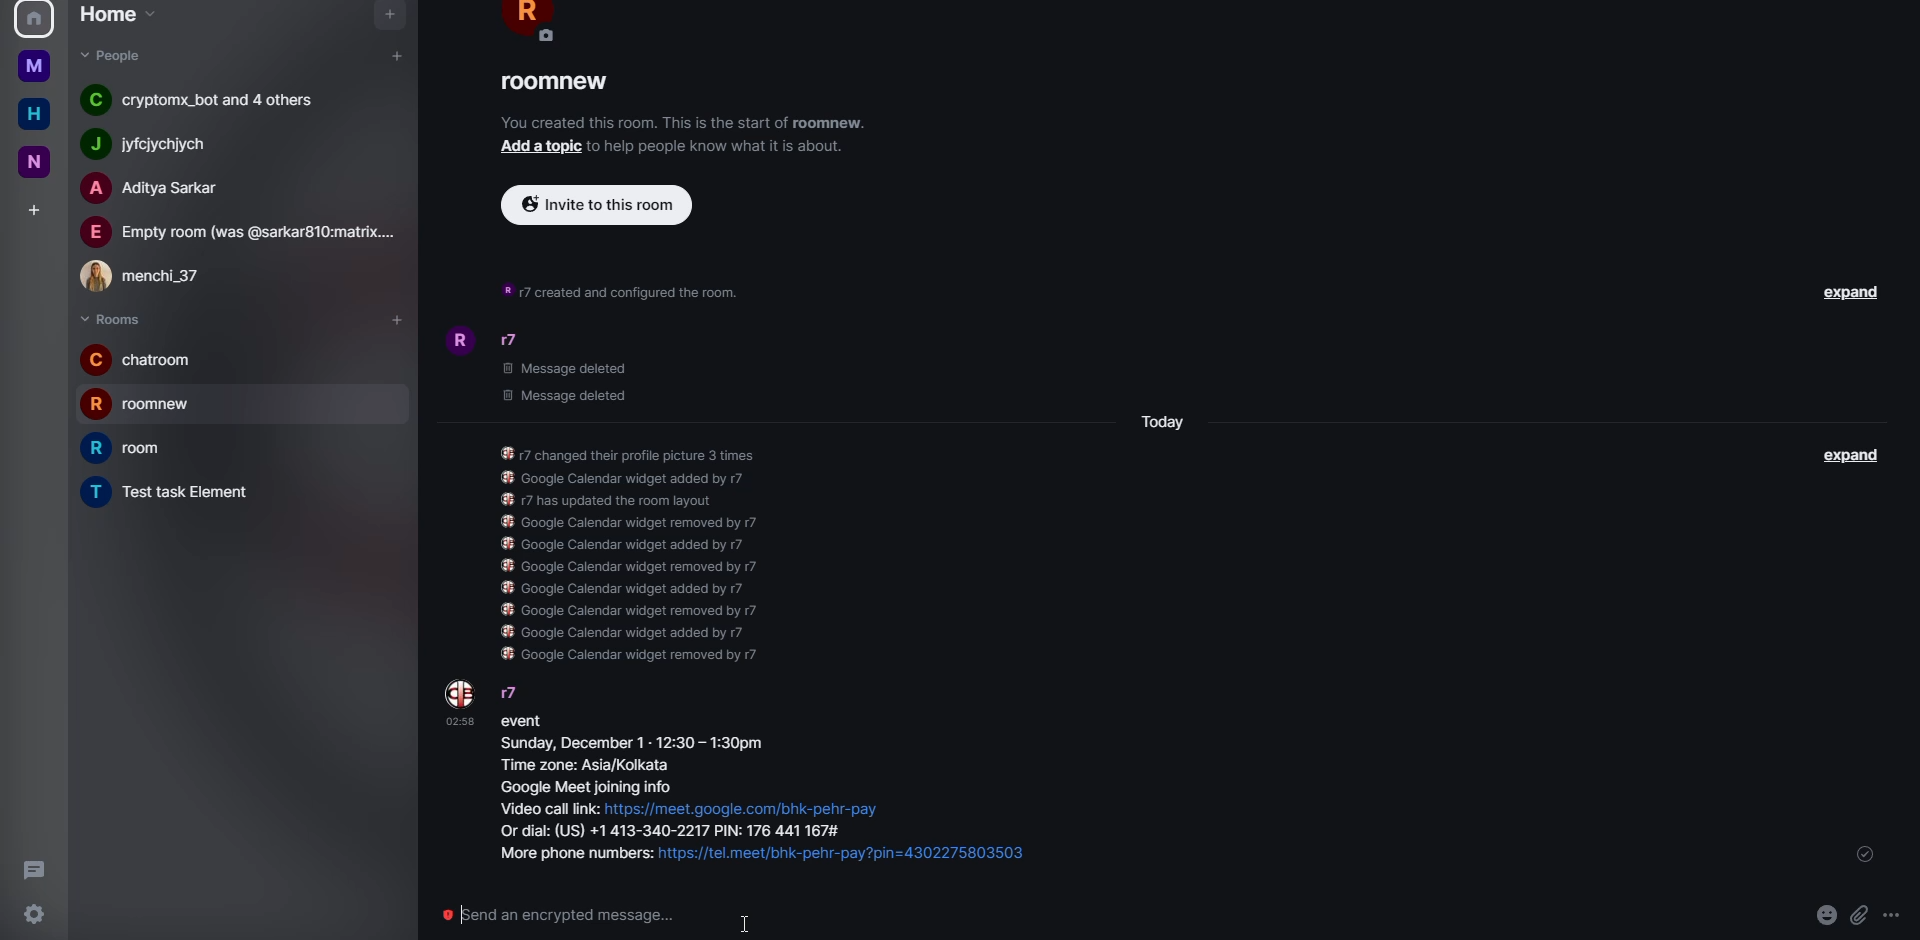 Image resolution: width=1920 pixels, height=940 pixels. What do you see at coordinates (592, 205) in the screenshot?
I see `invite to this room` at bounding box center [592, 205].